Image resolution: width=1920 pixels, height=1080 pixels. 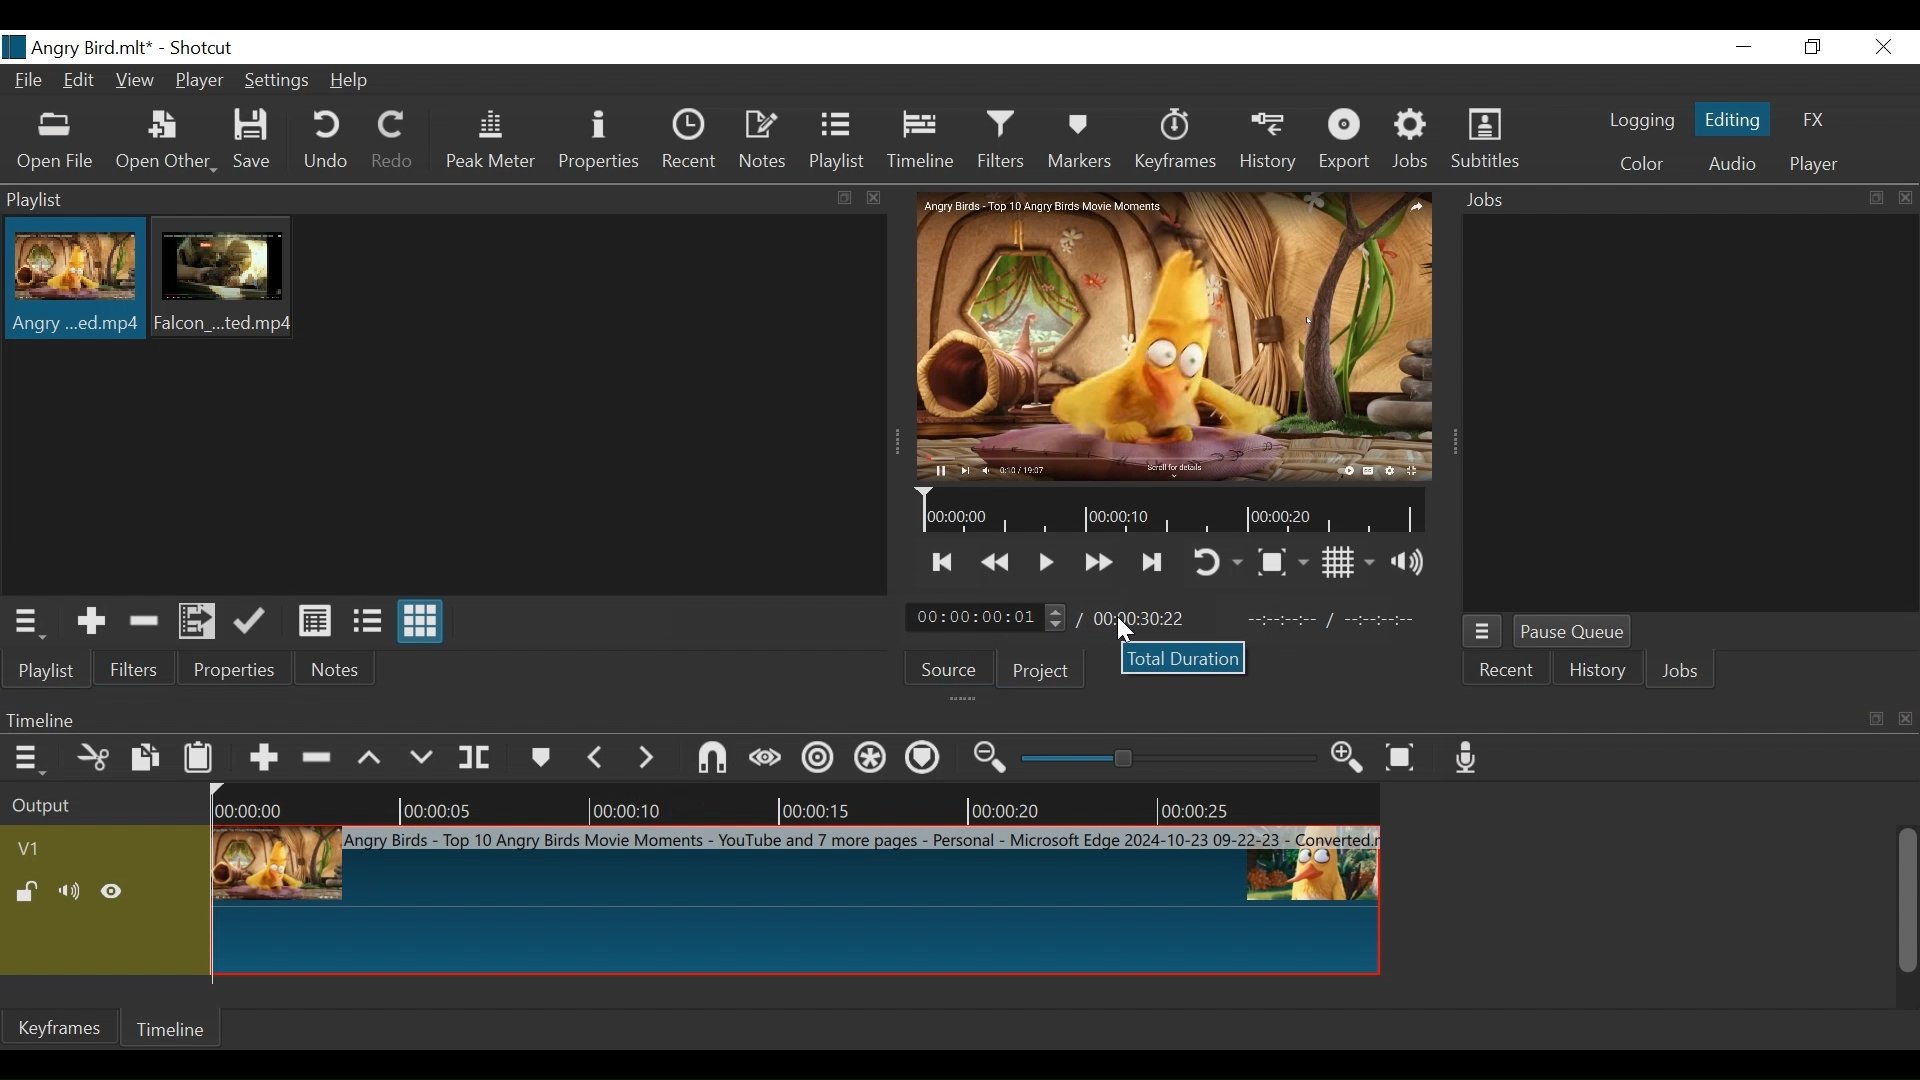 What do you see at coordinates (1907, 913) in the screenshot?
I see `vertical scrollbar` at bounding box center [1907, 913].